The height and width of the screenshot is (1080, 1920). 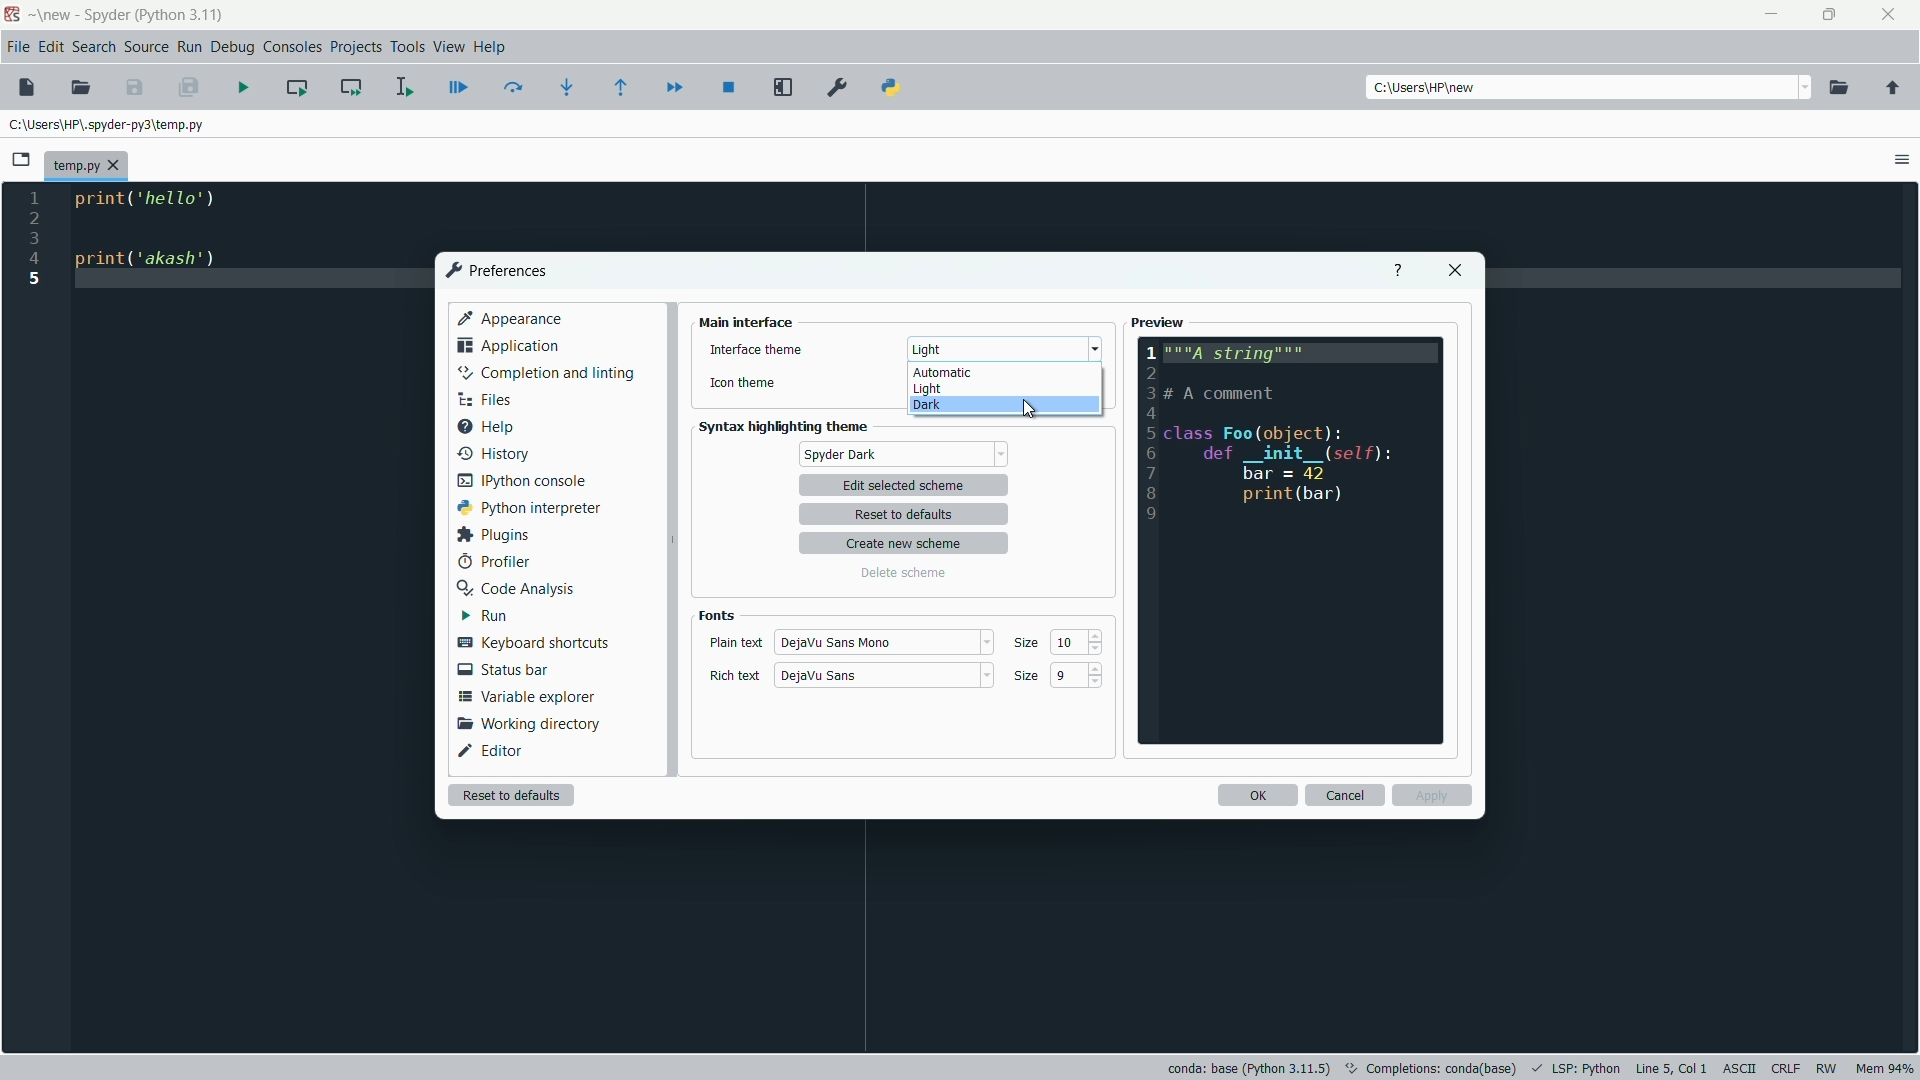 I want to click on files, so click(x=482, y=399).